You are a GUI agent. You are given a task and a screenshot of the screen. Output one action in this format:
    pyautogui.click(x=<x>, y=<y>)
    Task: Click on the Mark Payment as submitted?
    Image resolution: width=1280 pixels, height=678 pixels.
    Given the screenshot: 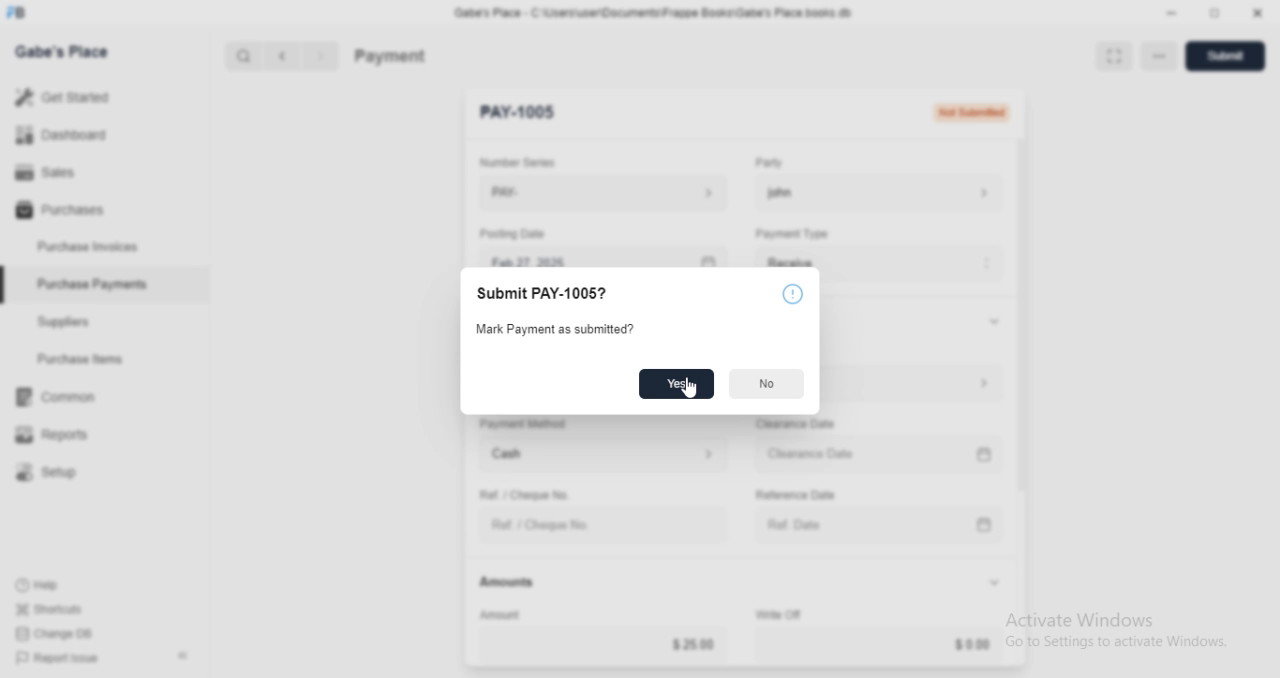 What is the action you would take?
    pyautogui.click(x=556, y=330)
    